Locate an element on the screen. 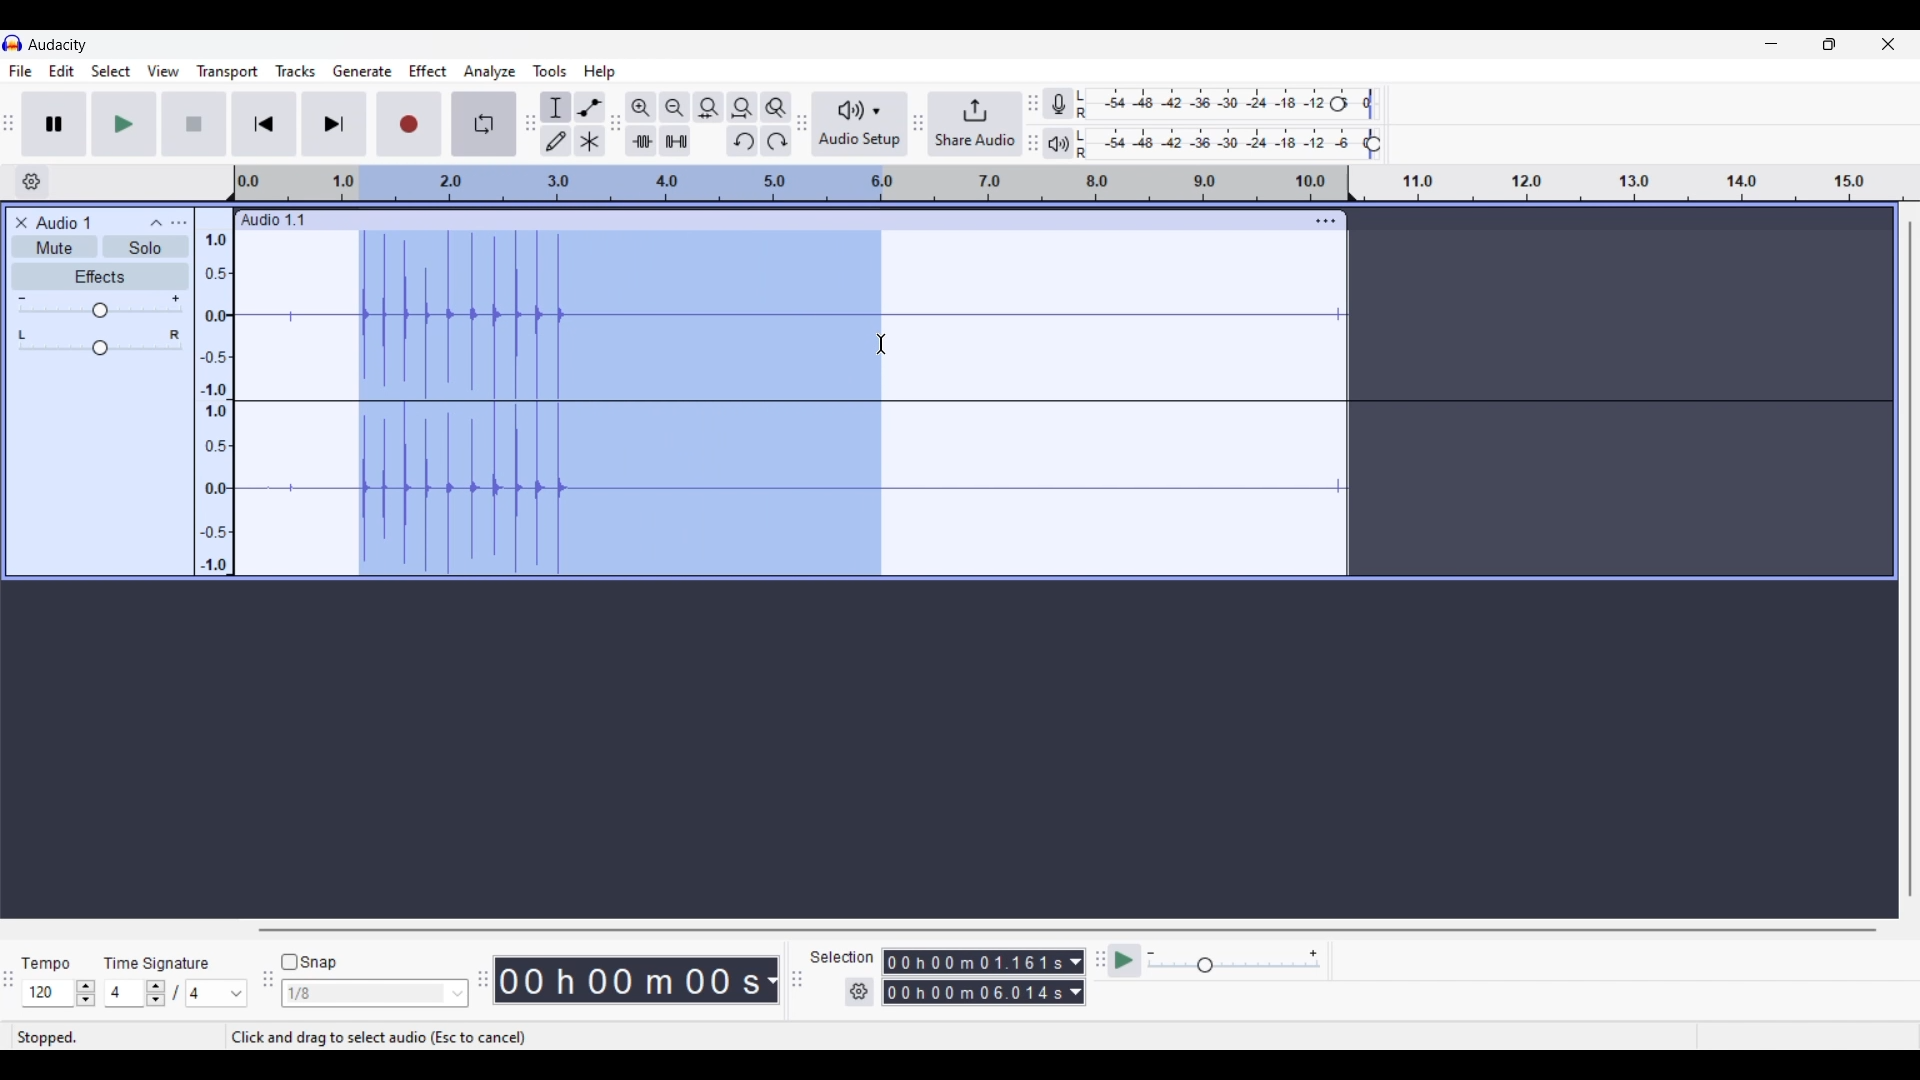 This screenshot has width=1920, height=1080. Pan to left is located at coordinates (22, 335).